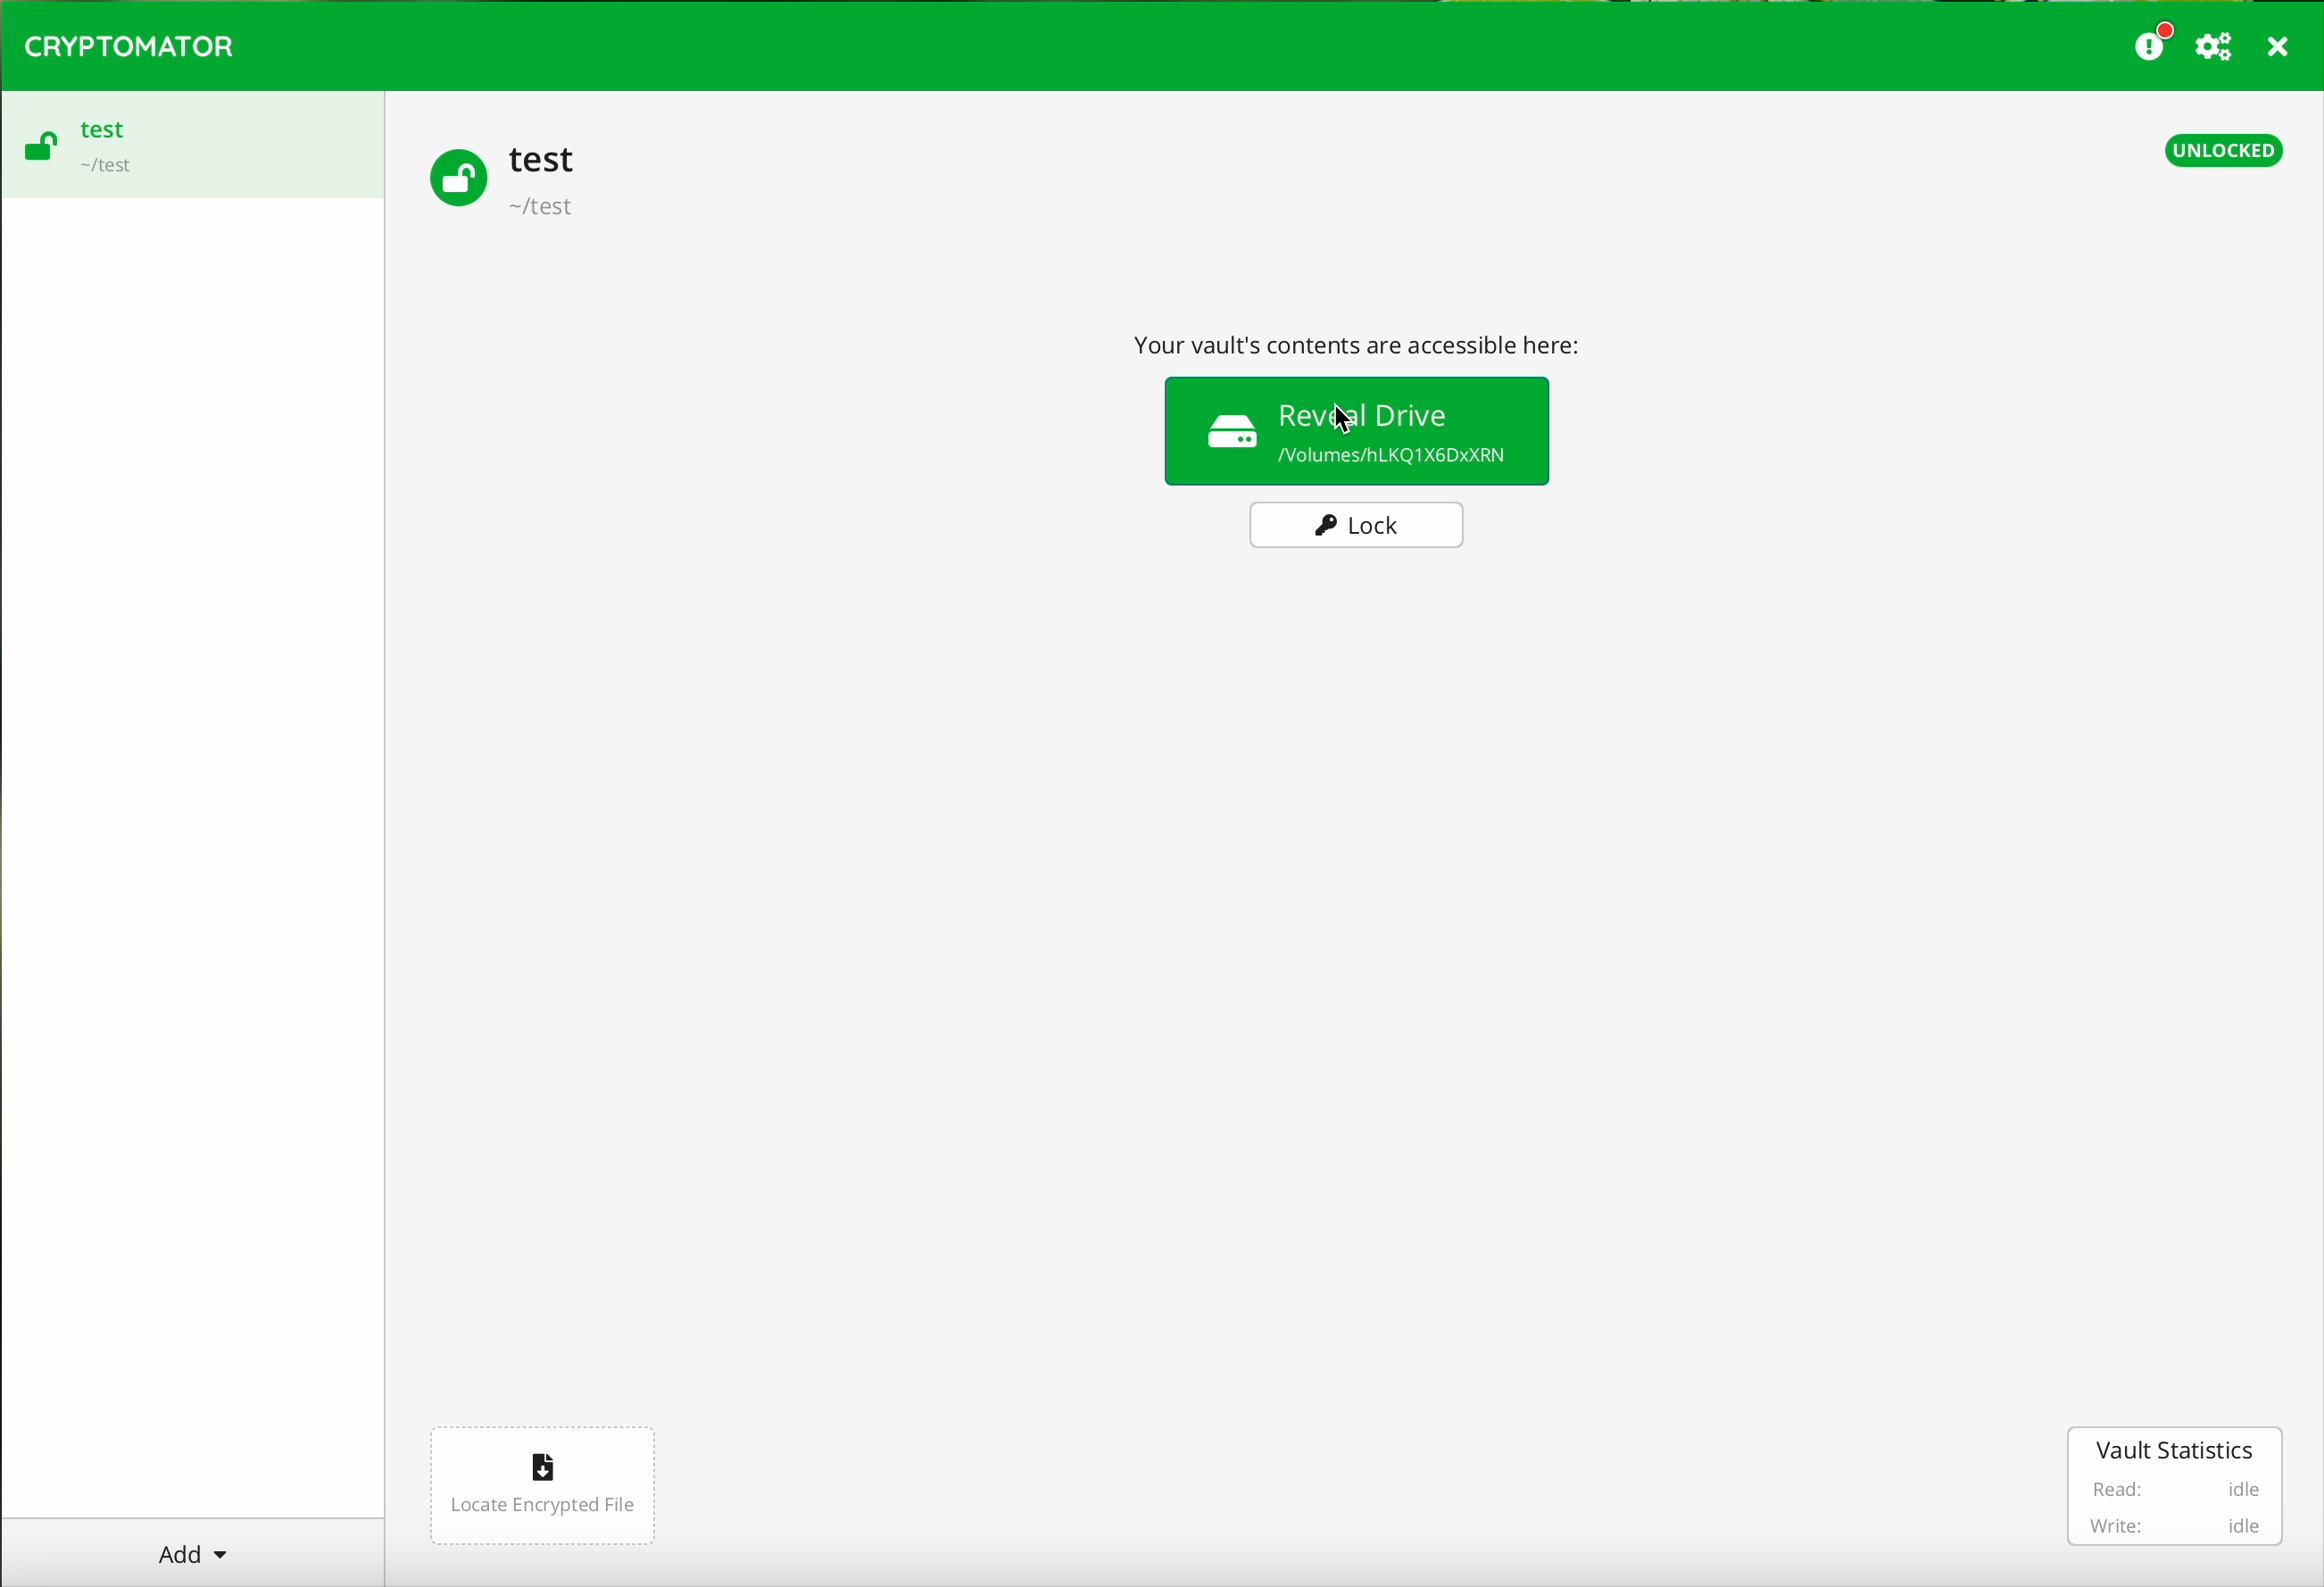 The width and height of the screenshot is (2324, 1587). I want to click on test, so click(103, 128).